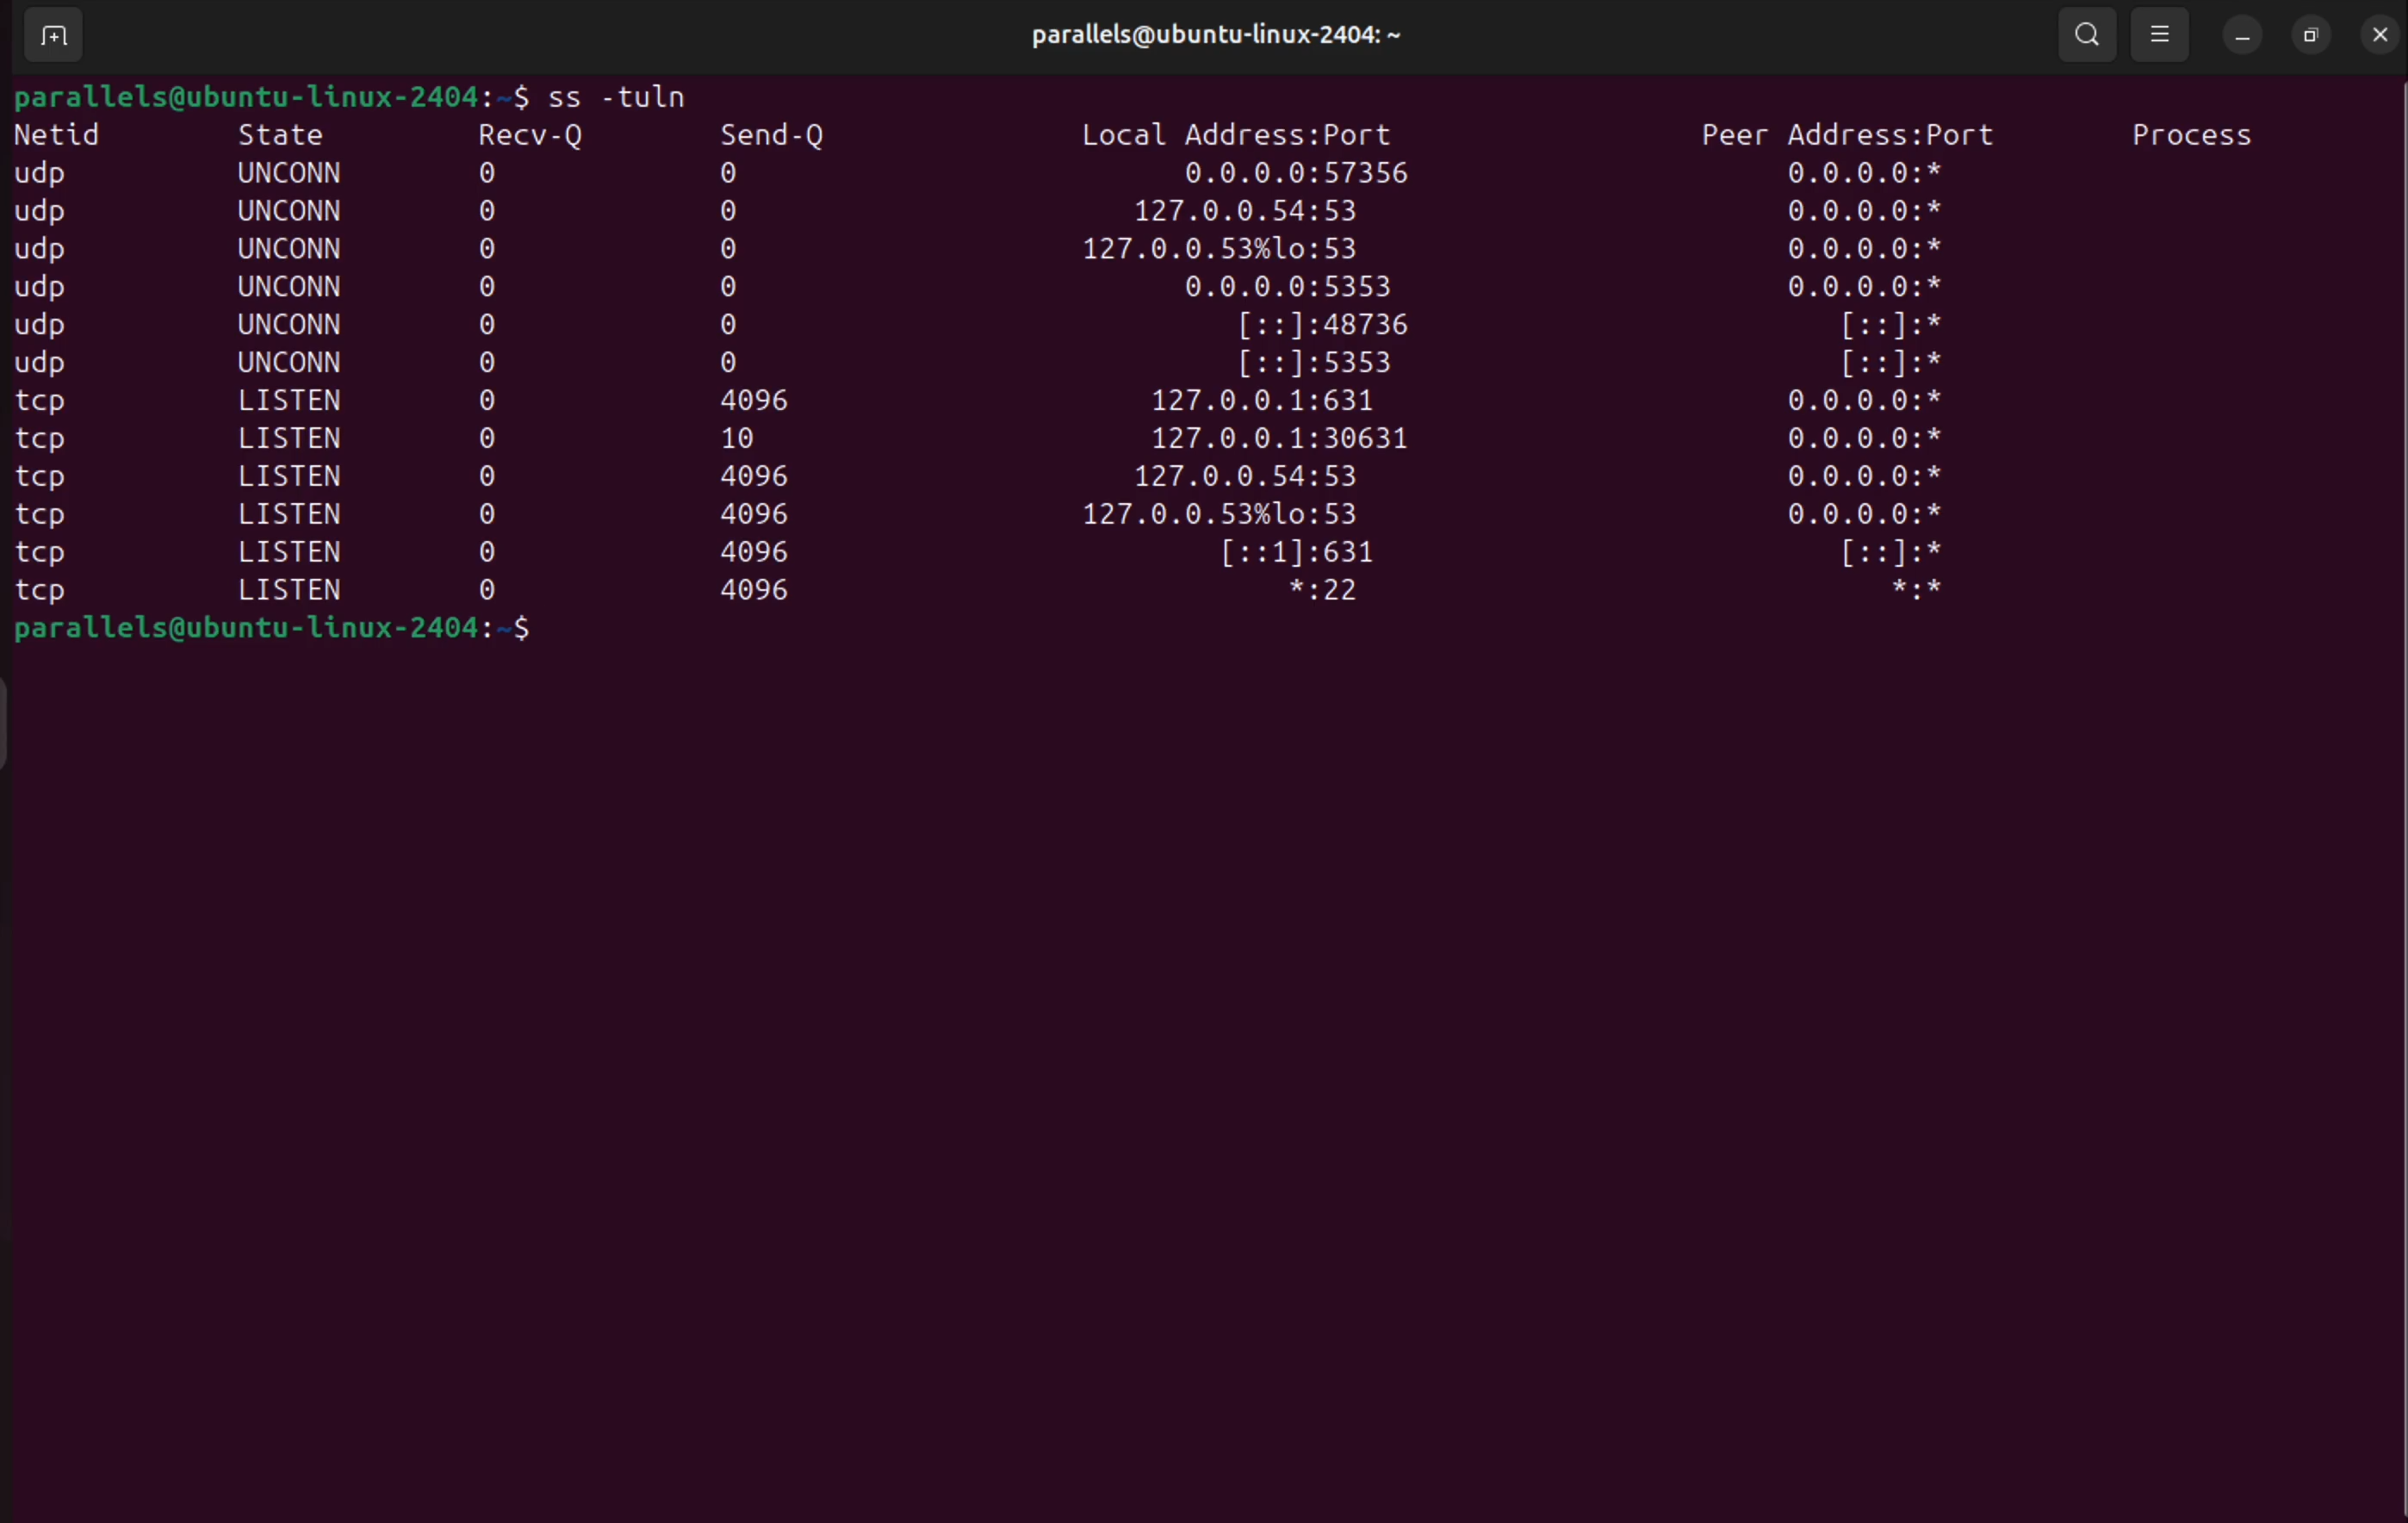  Describe the element at coordinates (496, 212) in the screenshot. I see `` at that location.